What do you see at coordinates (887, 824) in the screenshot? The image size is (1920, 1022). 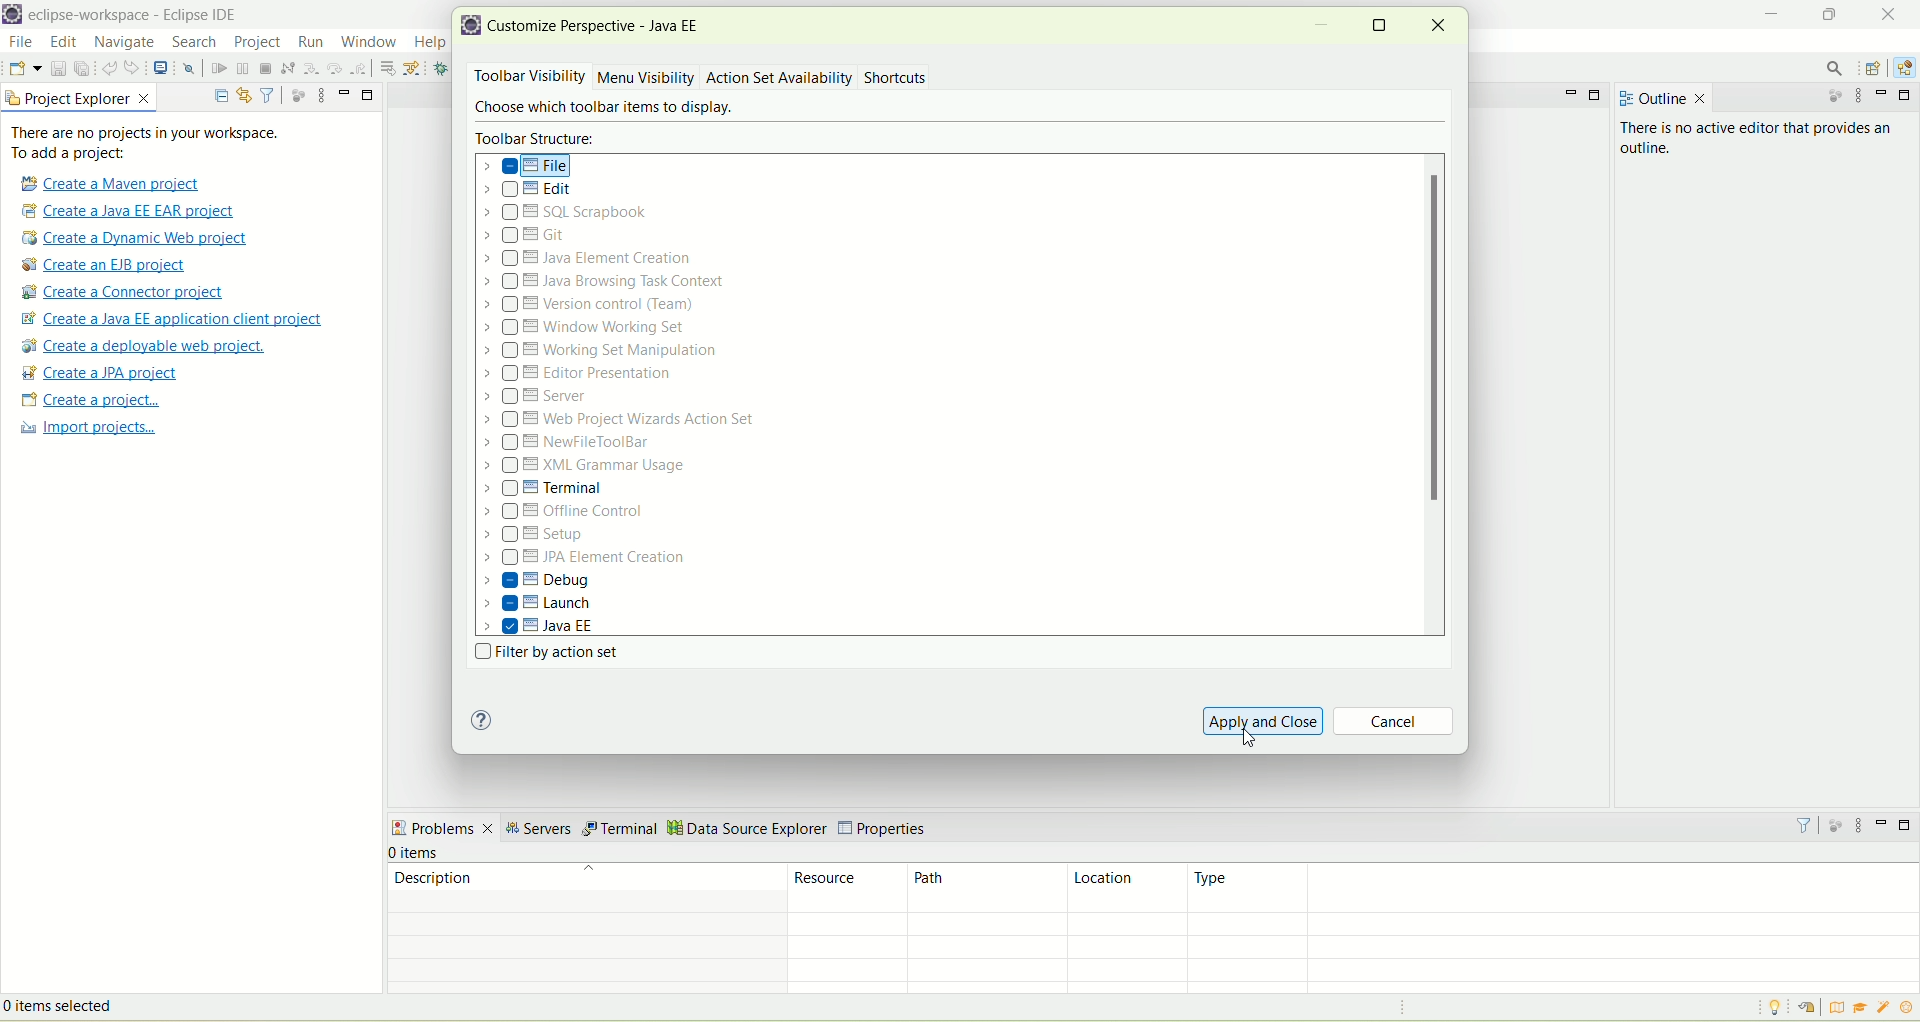 I see `properties` at bounding box center [887, 824].